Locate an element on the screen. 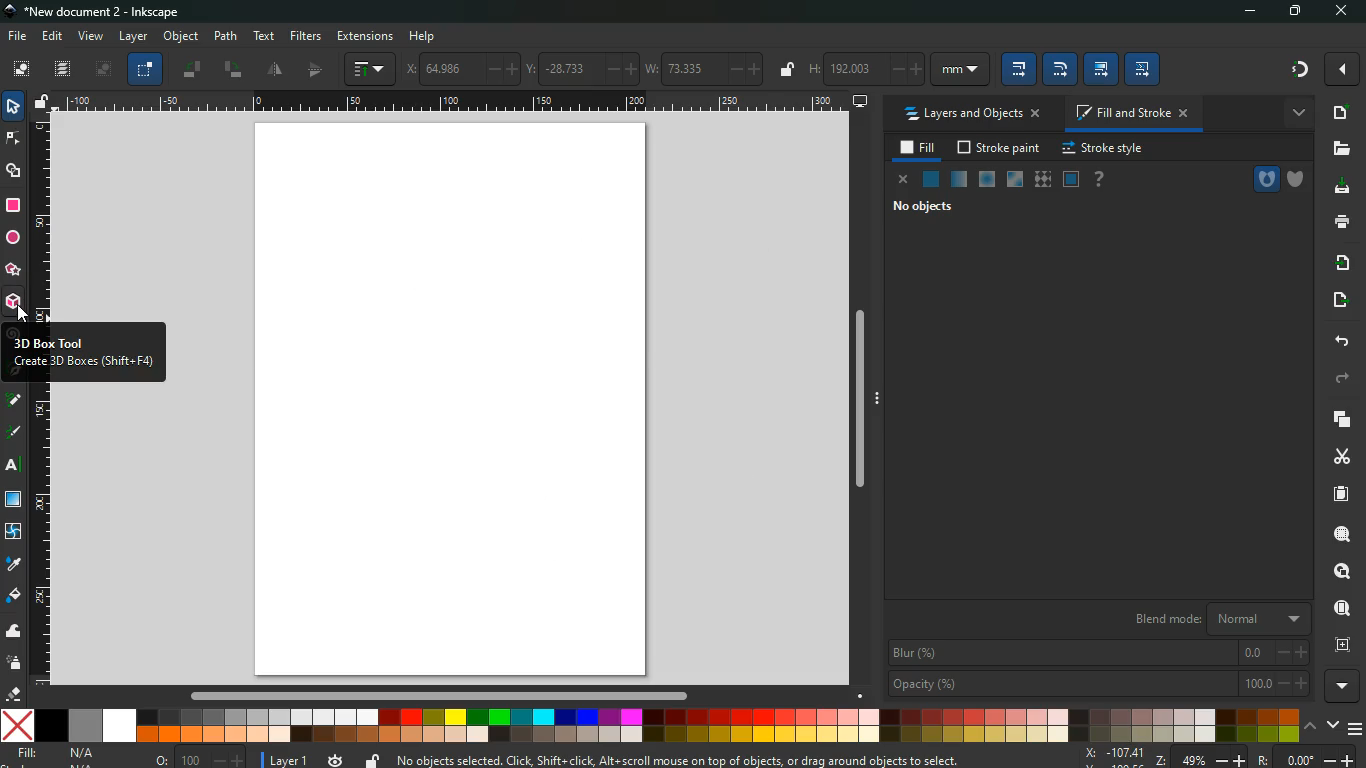 The height and width of the screenshot is (768, 1366). help is located at coordinates (1098, 180).